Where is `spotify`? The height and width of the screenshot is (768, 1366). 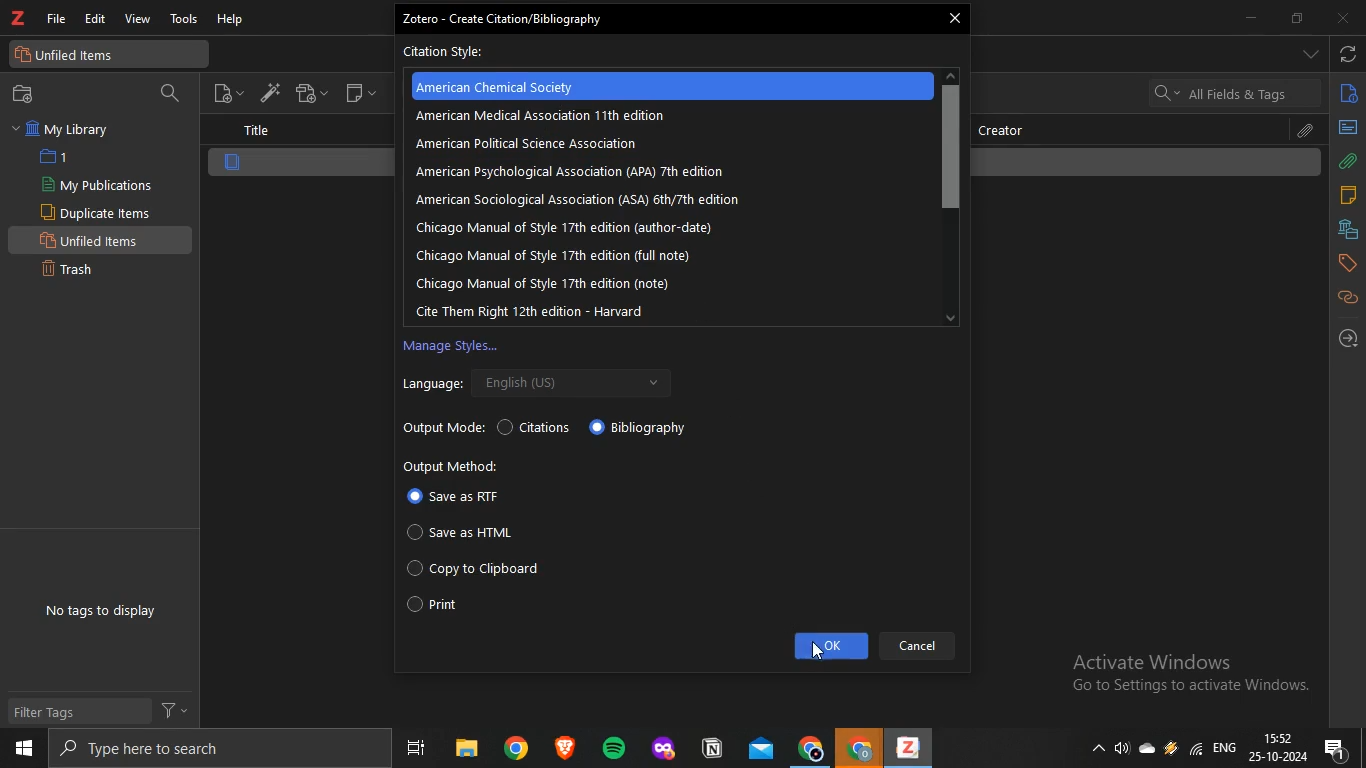 spotify is located at coordinates (609, 746).